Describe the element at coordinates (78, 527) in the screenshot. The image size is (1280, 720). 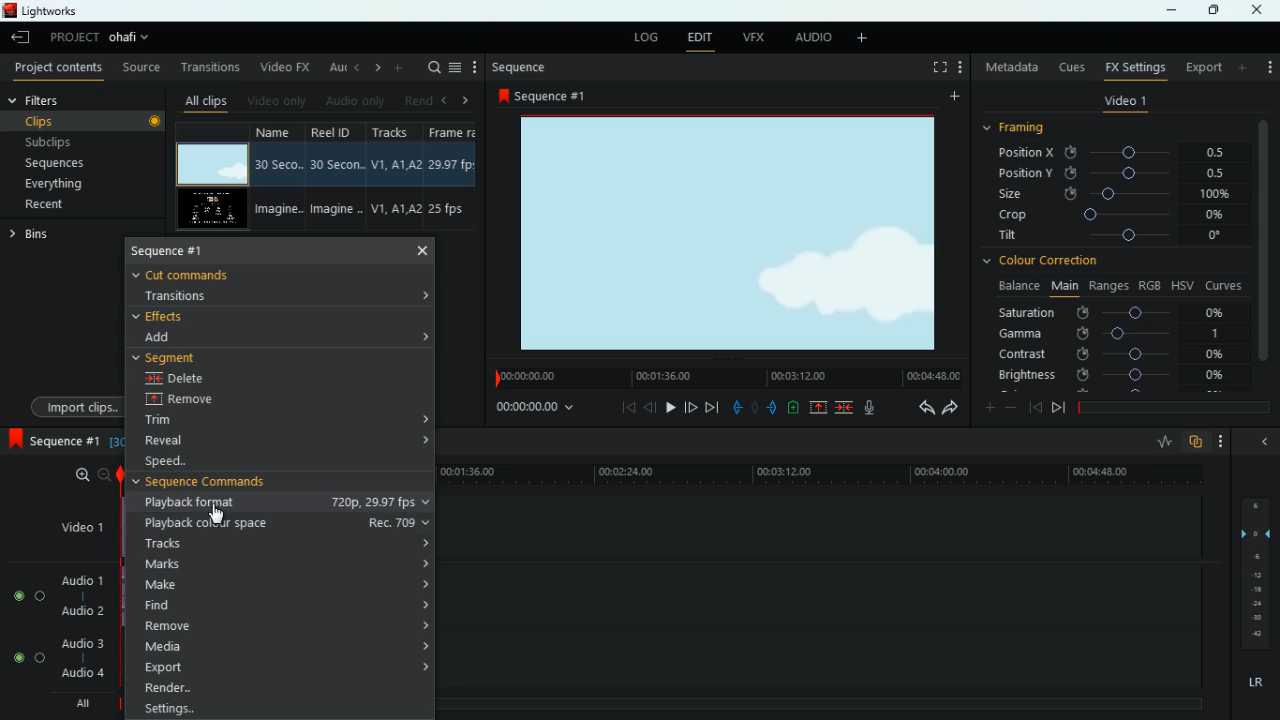
I see `video1` at that location.